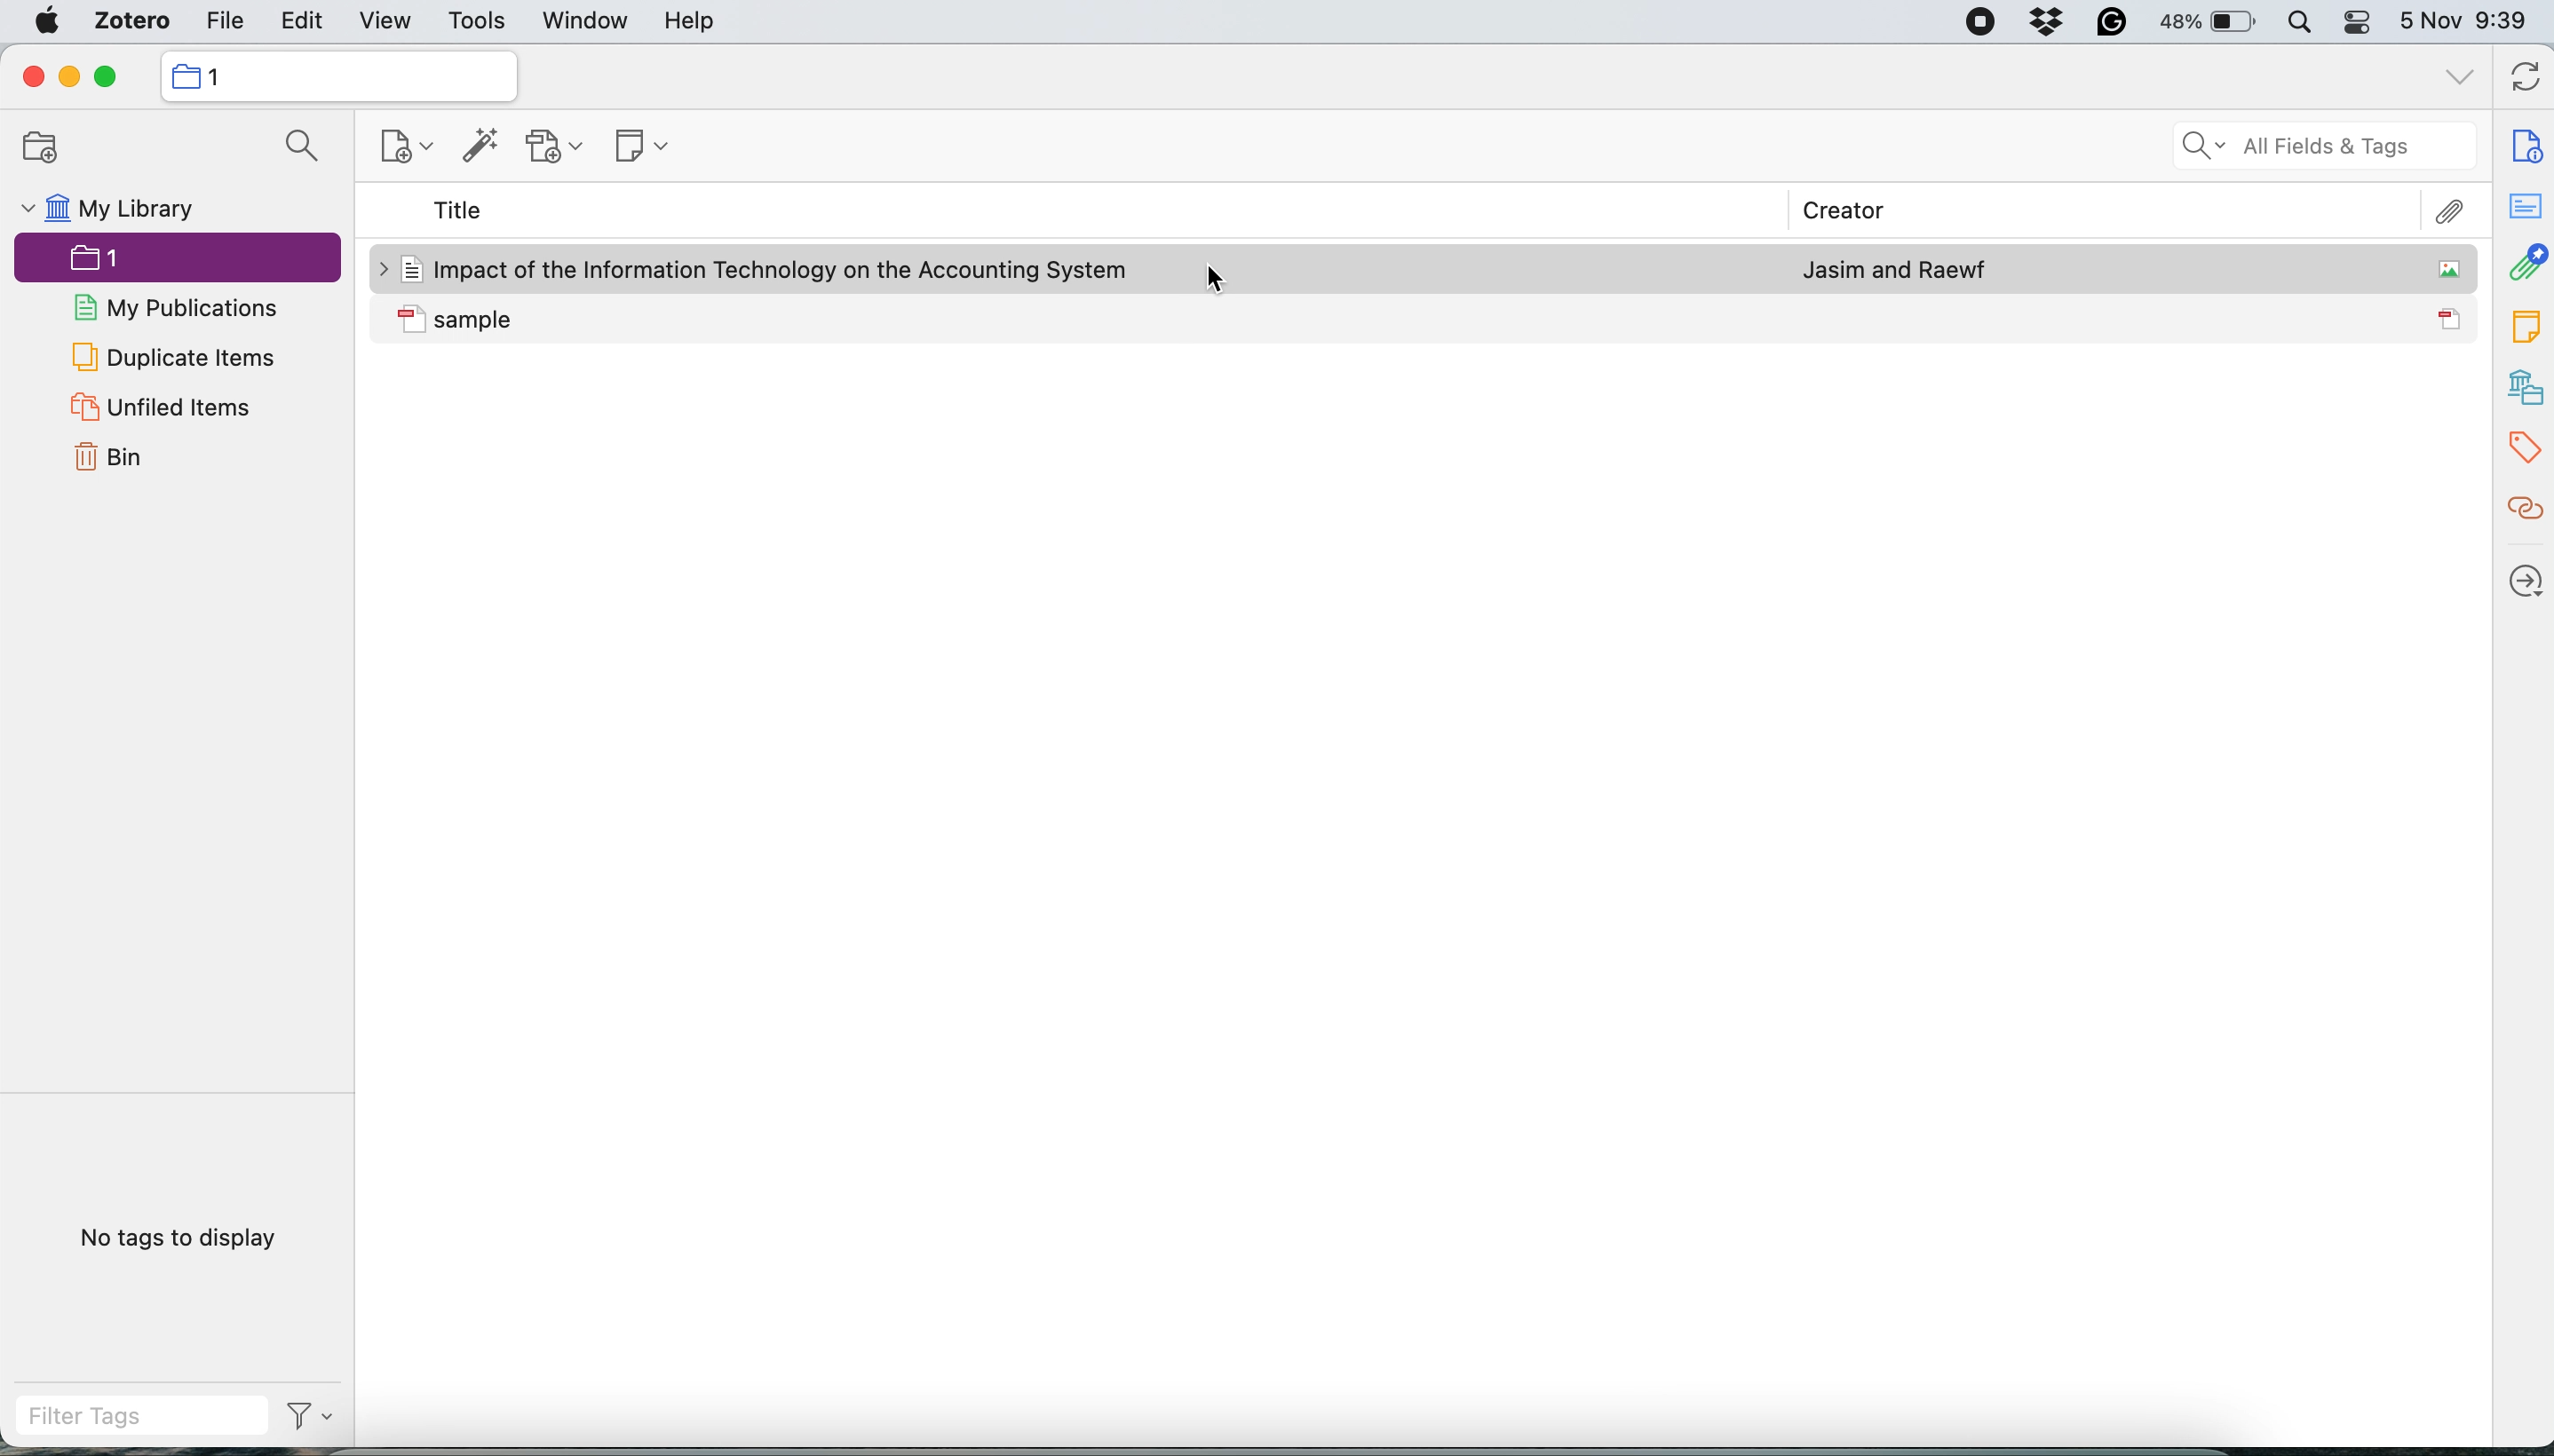  Describe the element at coordinates (130, 209) in the screenshot. I see `my library` at that location.